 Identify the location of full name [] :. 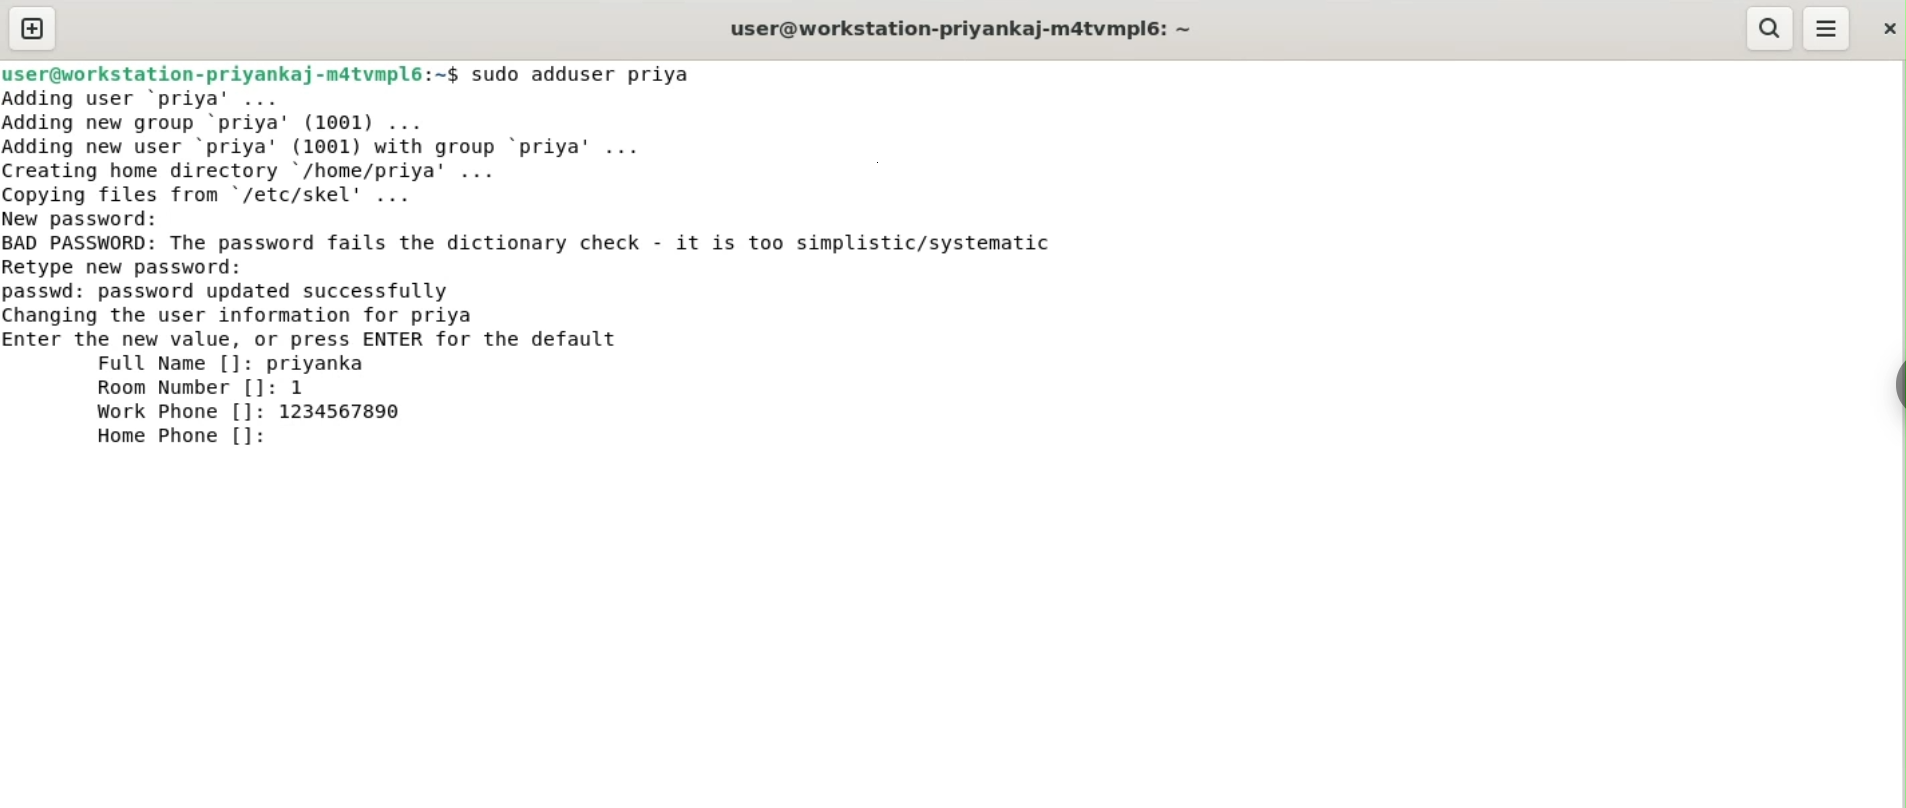
(132, 363).